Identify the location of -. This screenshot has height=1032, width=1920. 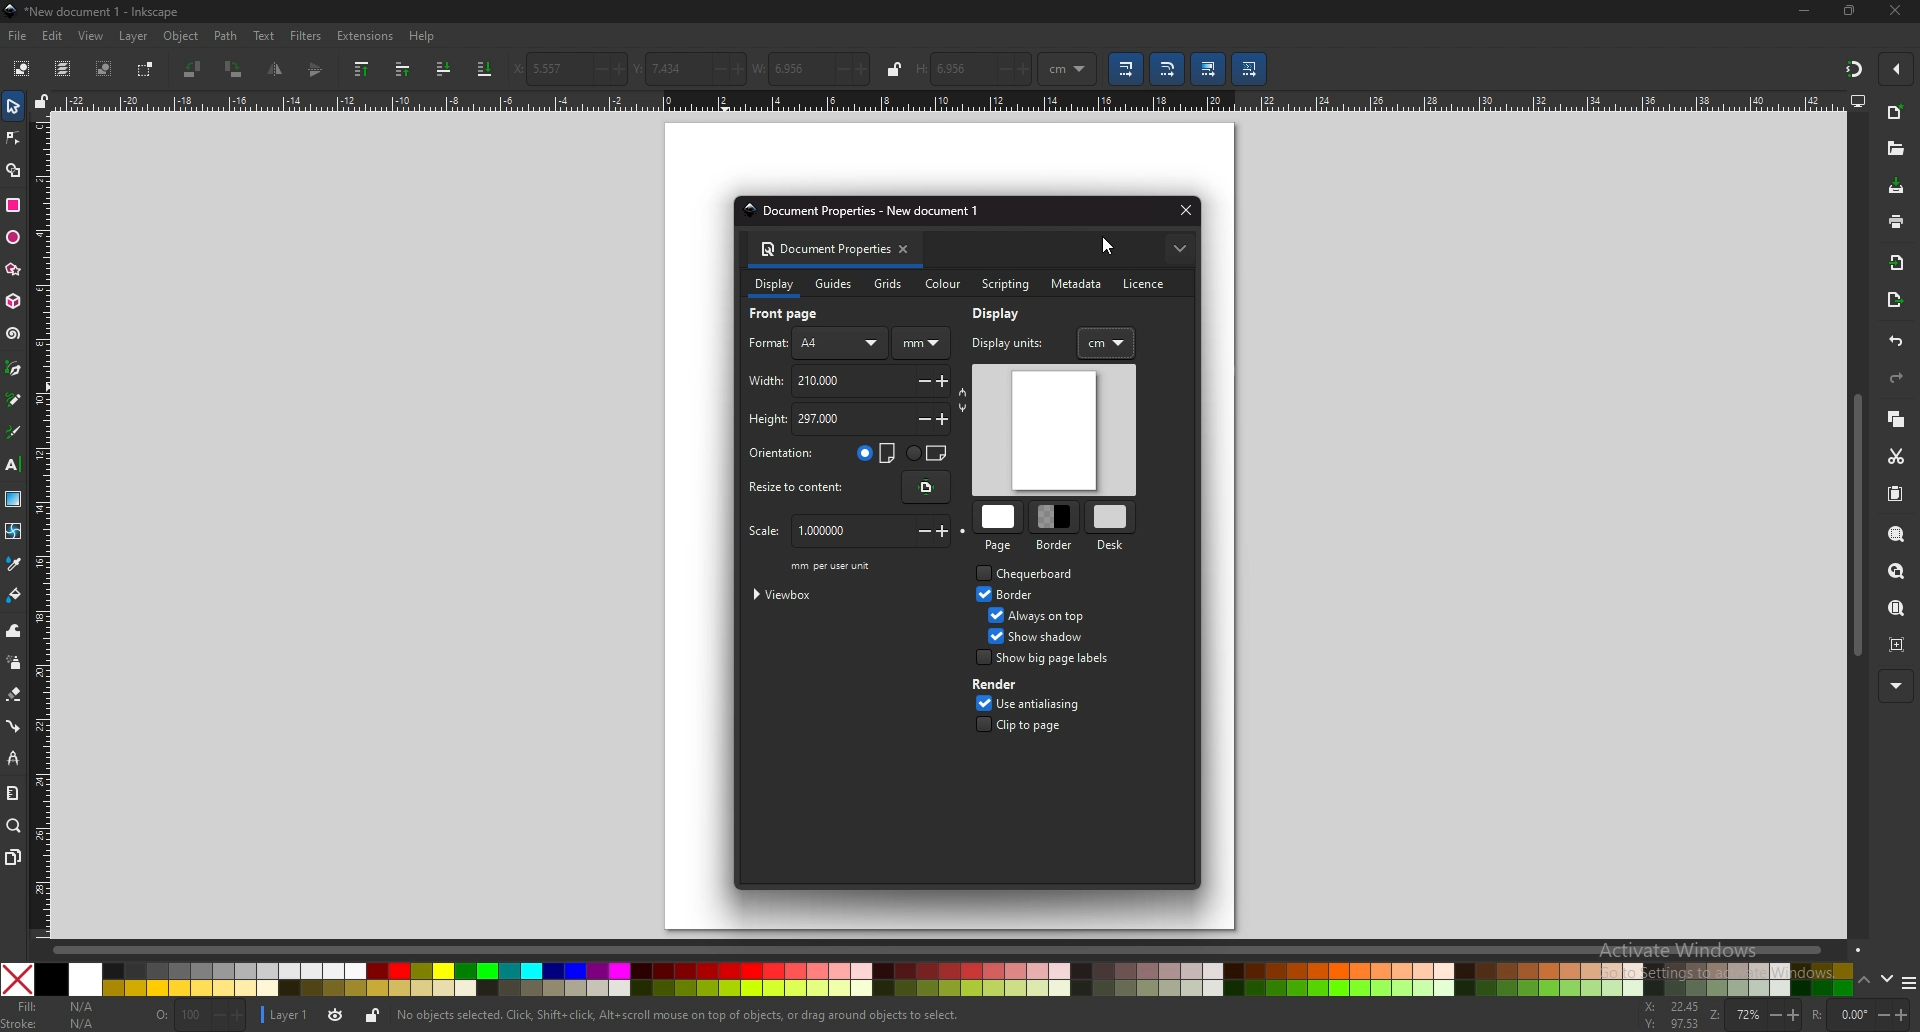
(1768, 1014).